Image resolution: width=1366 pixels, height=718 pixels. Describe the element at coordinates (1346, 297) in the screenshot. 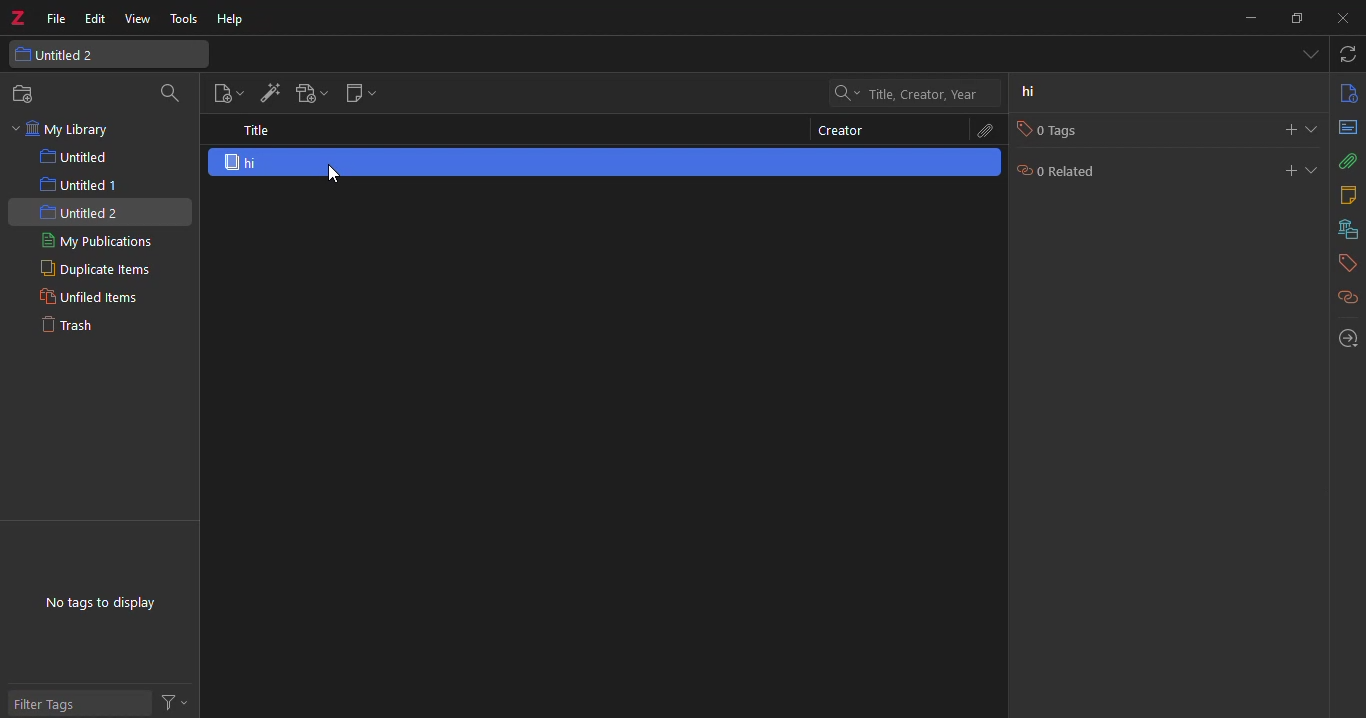

I see `related` at that location.